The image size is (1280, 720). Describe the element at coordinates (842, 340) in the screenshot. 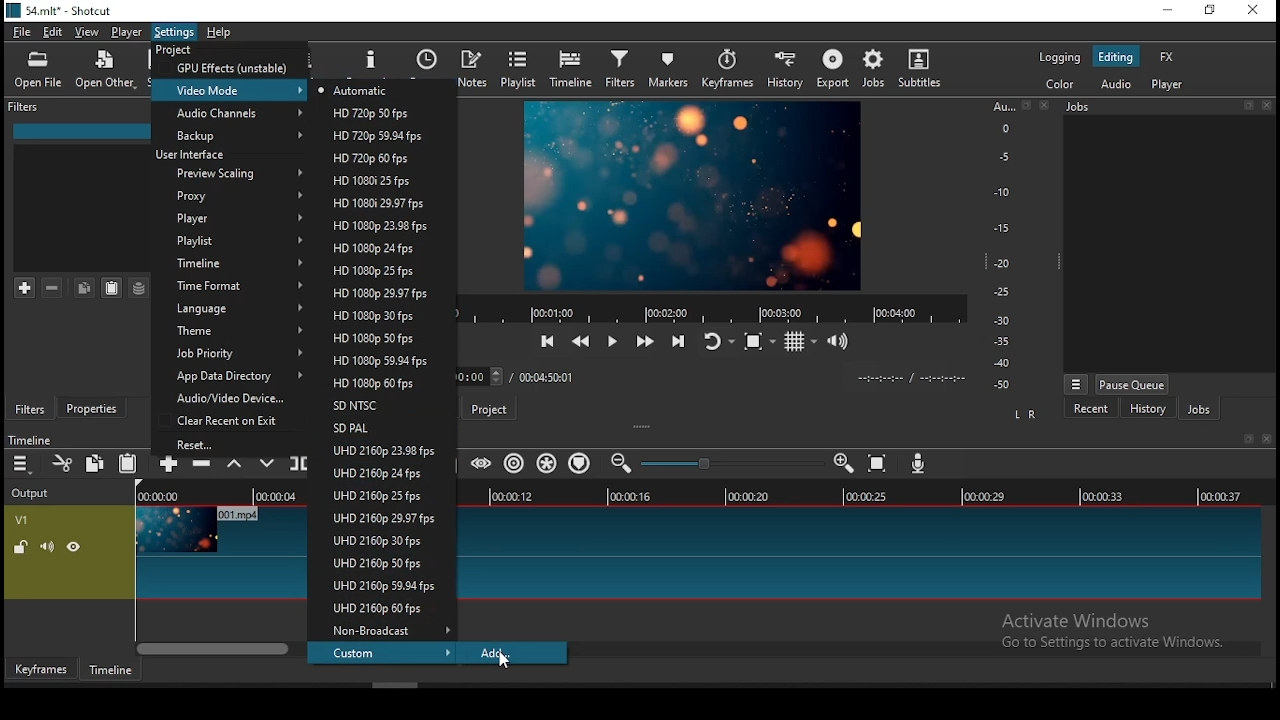

I see `volume control` at that location.